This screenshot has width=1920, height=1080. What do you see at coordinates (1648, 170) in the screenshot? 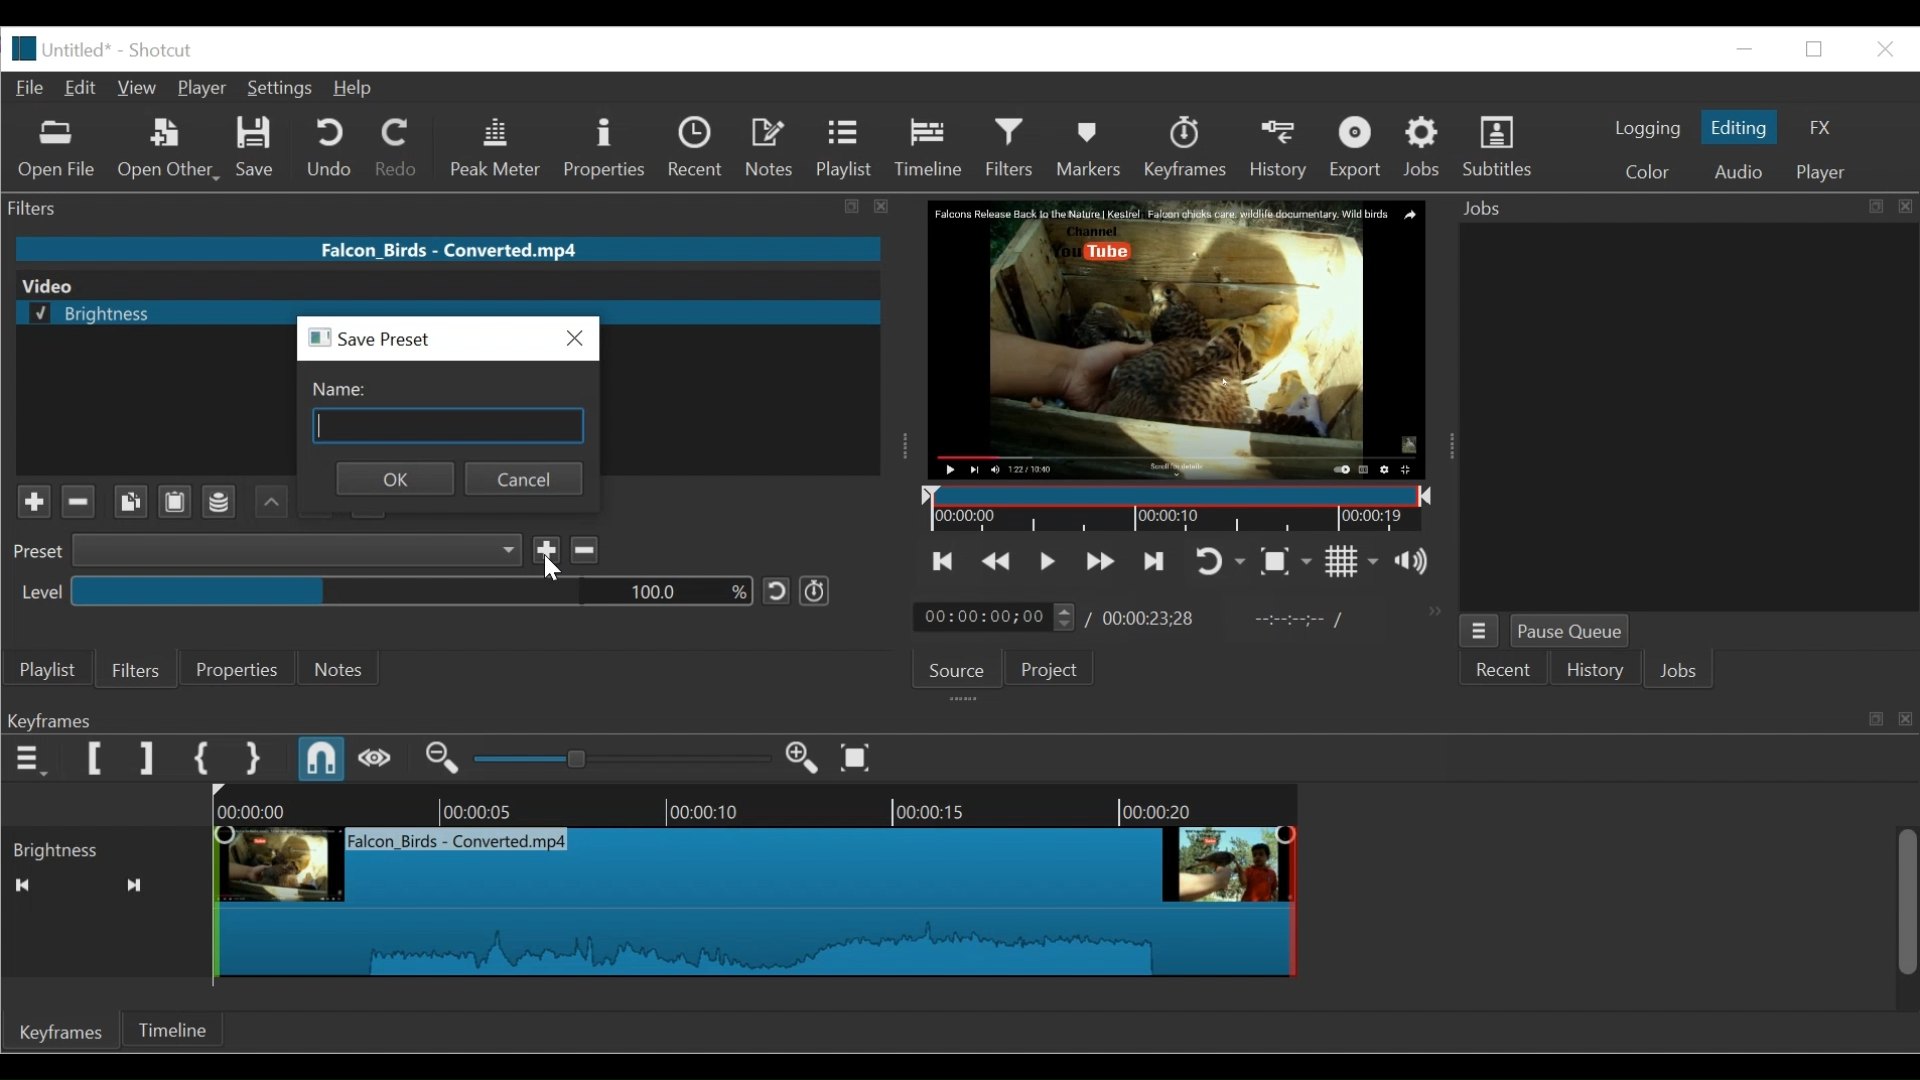
I see `Color` at bounding box center [1648, 170].